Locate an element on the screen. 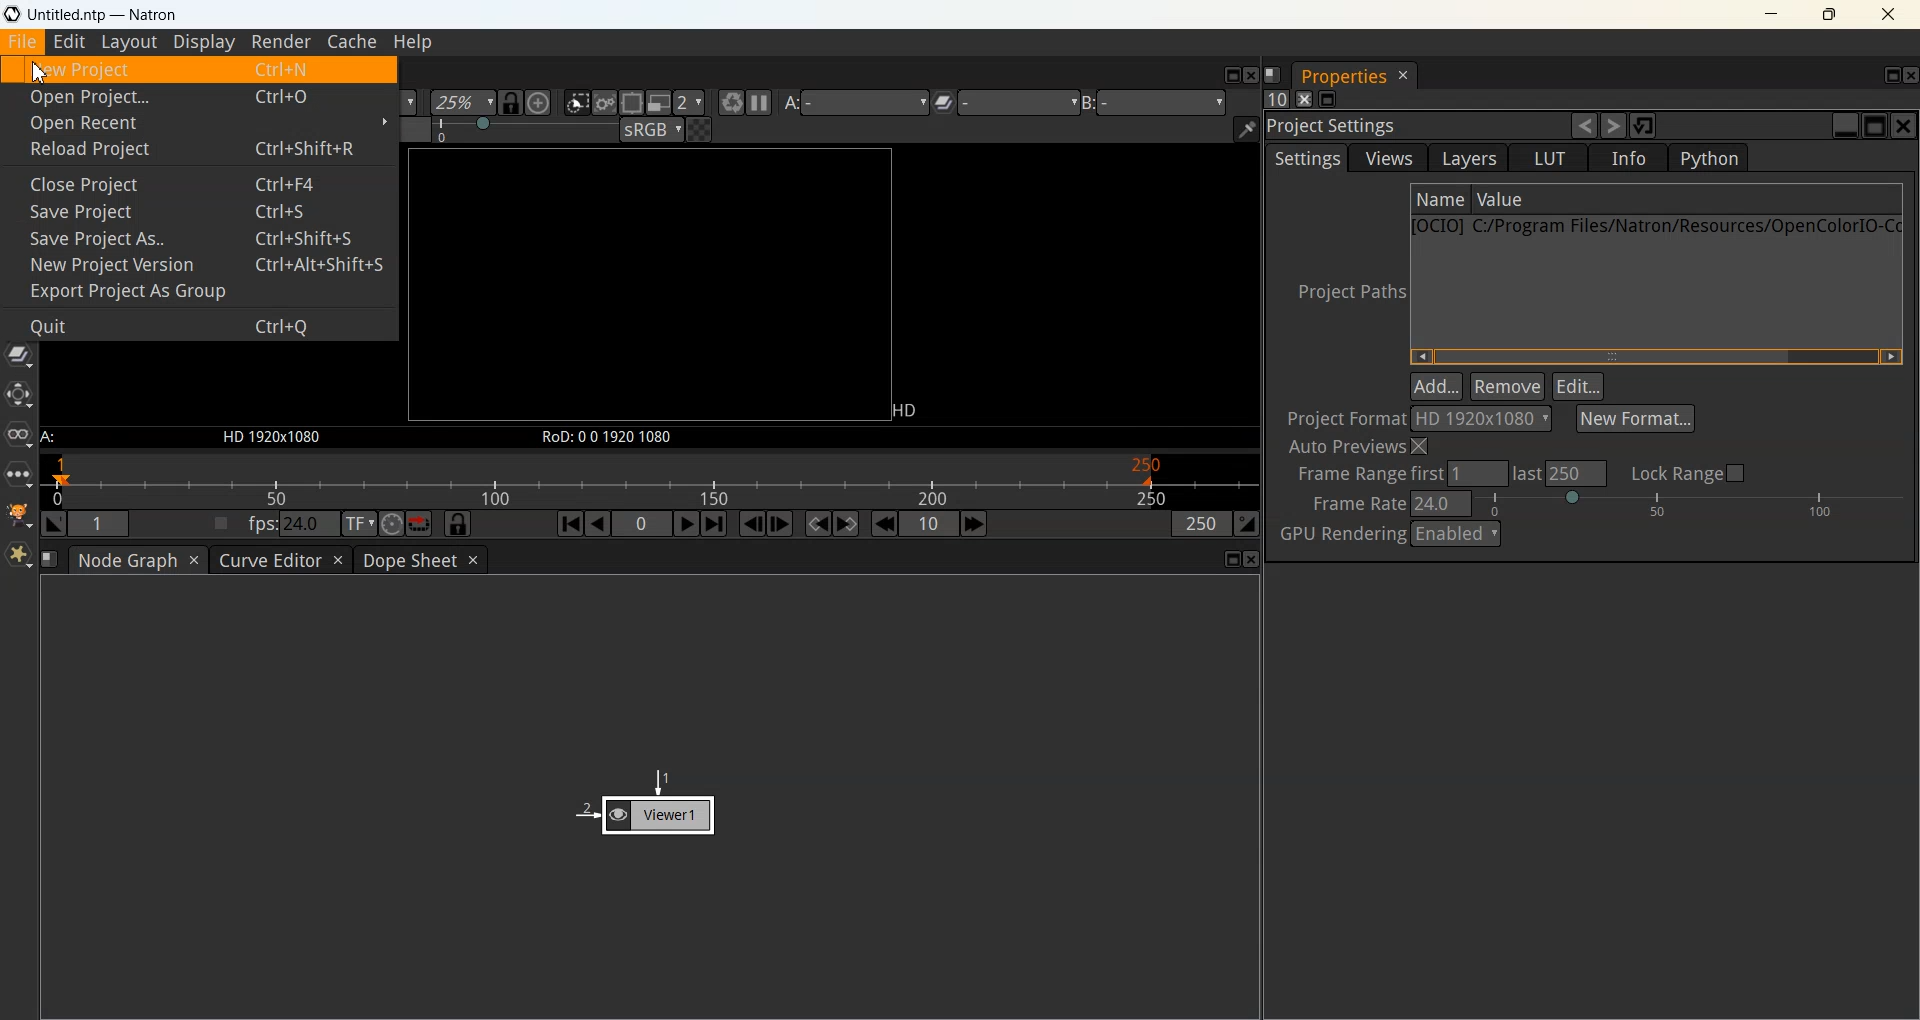  Properties window is located at coordinates (1341, 77).